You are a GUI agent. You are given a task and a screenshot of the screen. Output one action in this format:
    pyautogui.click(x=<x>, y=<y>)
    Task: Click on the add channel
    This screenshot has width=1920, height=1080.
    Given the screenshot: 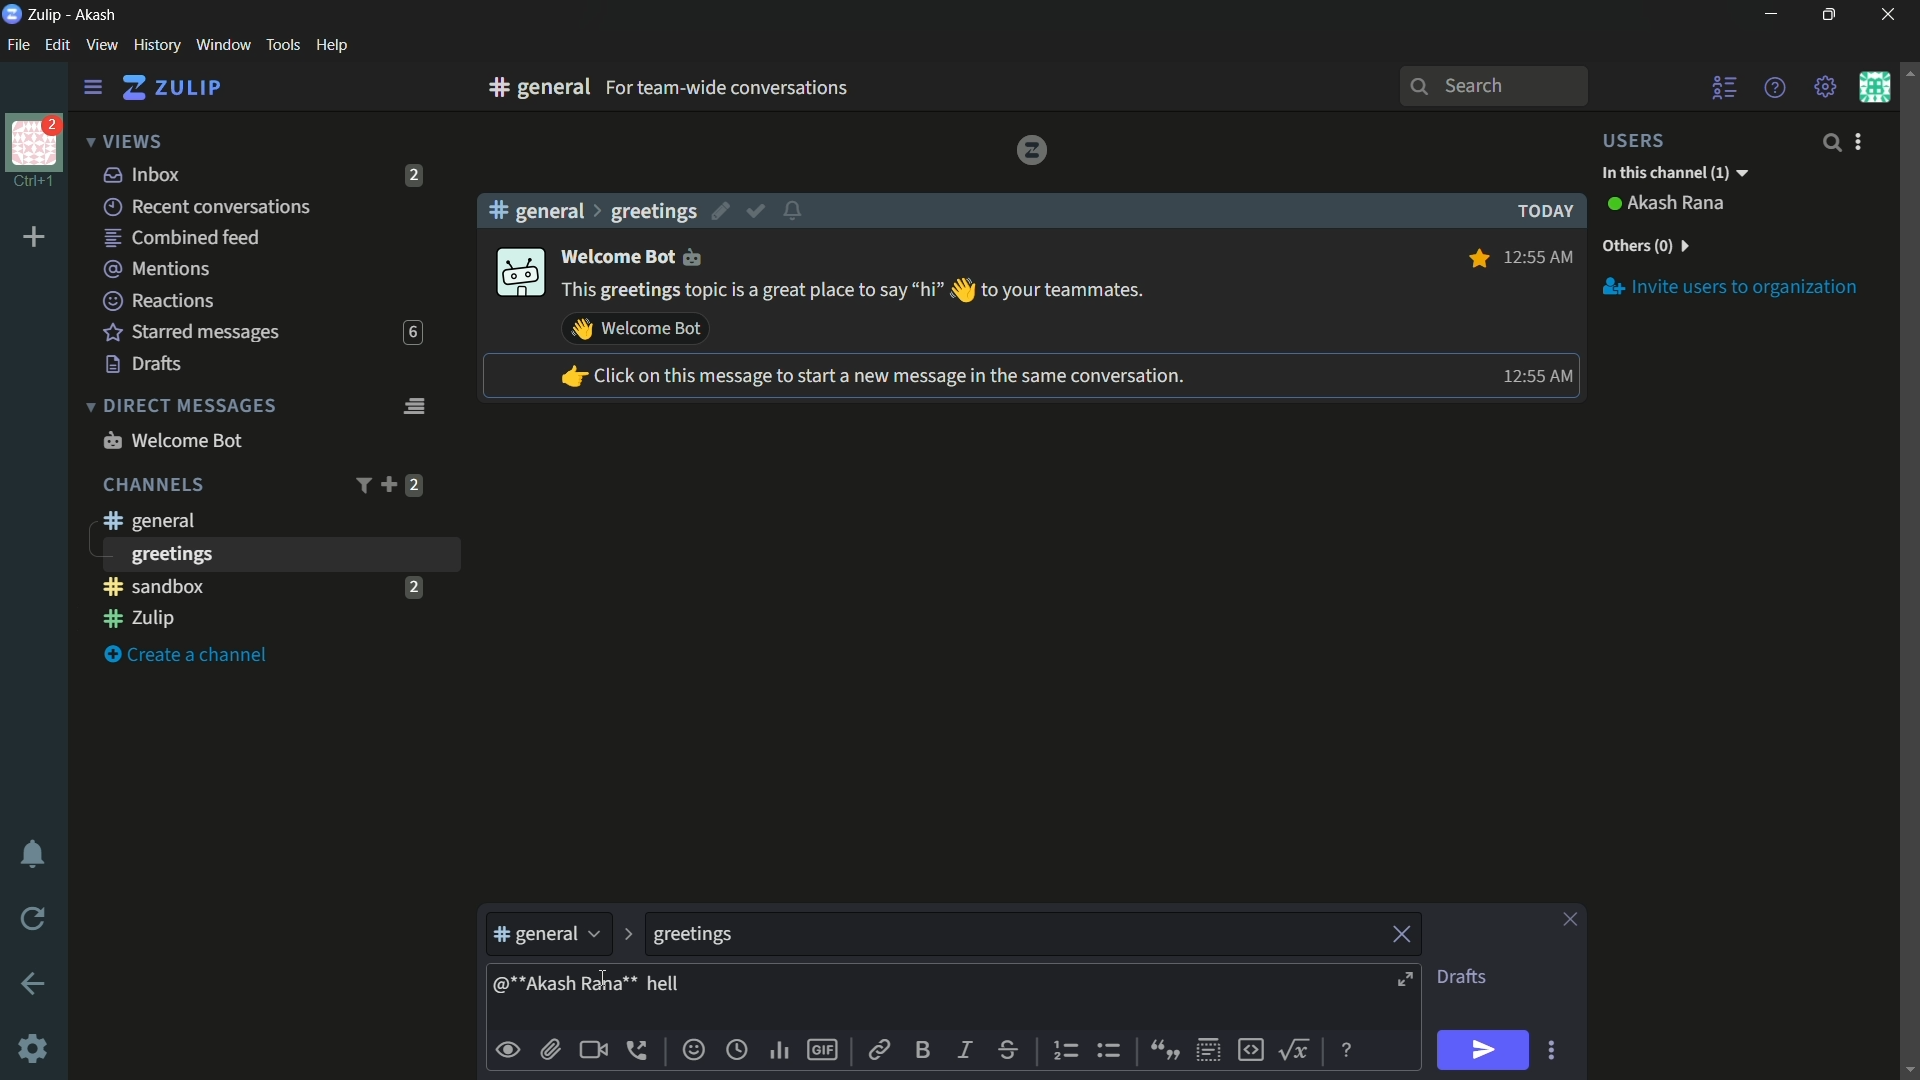 What is the action you would take?
    pyautogui.click(x=388, y=484)
    